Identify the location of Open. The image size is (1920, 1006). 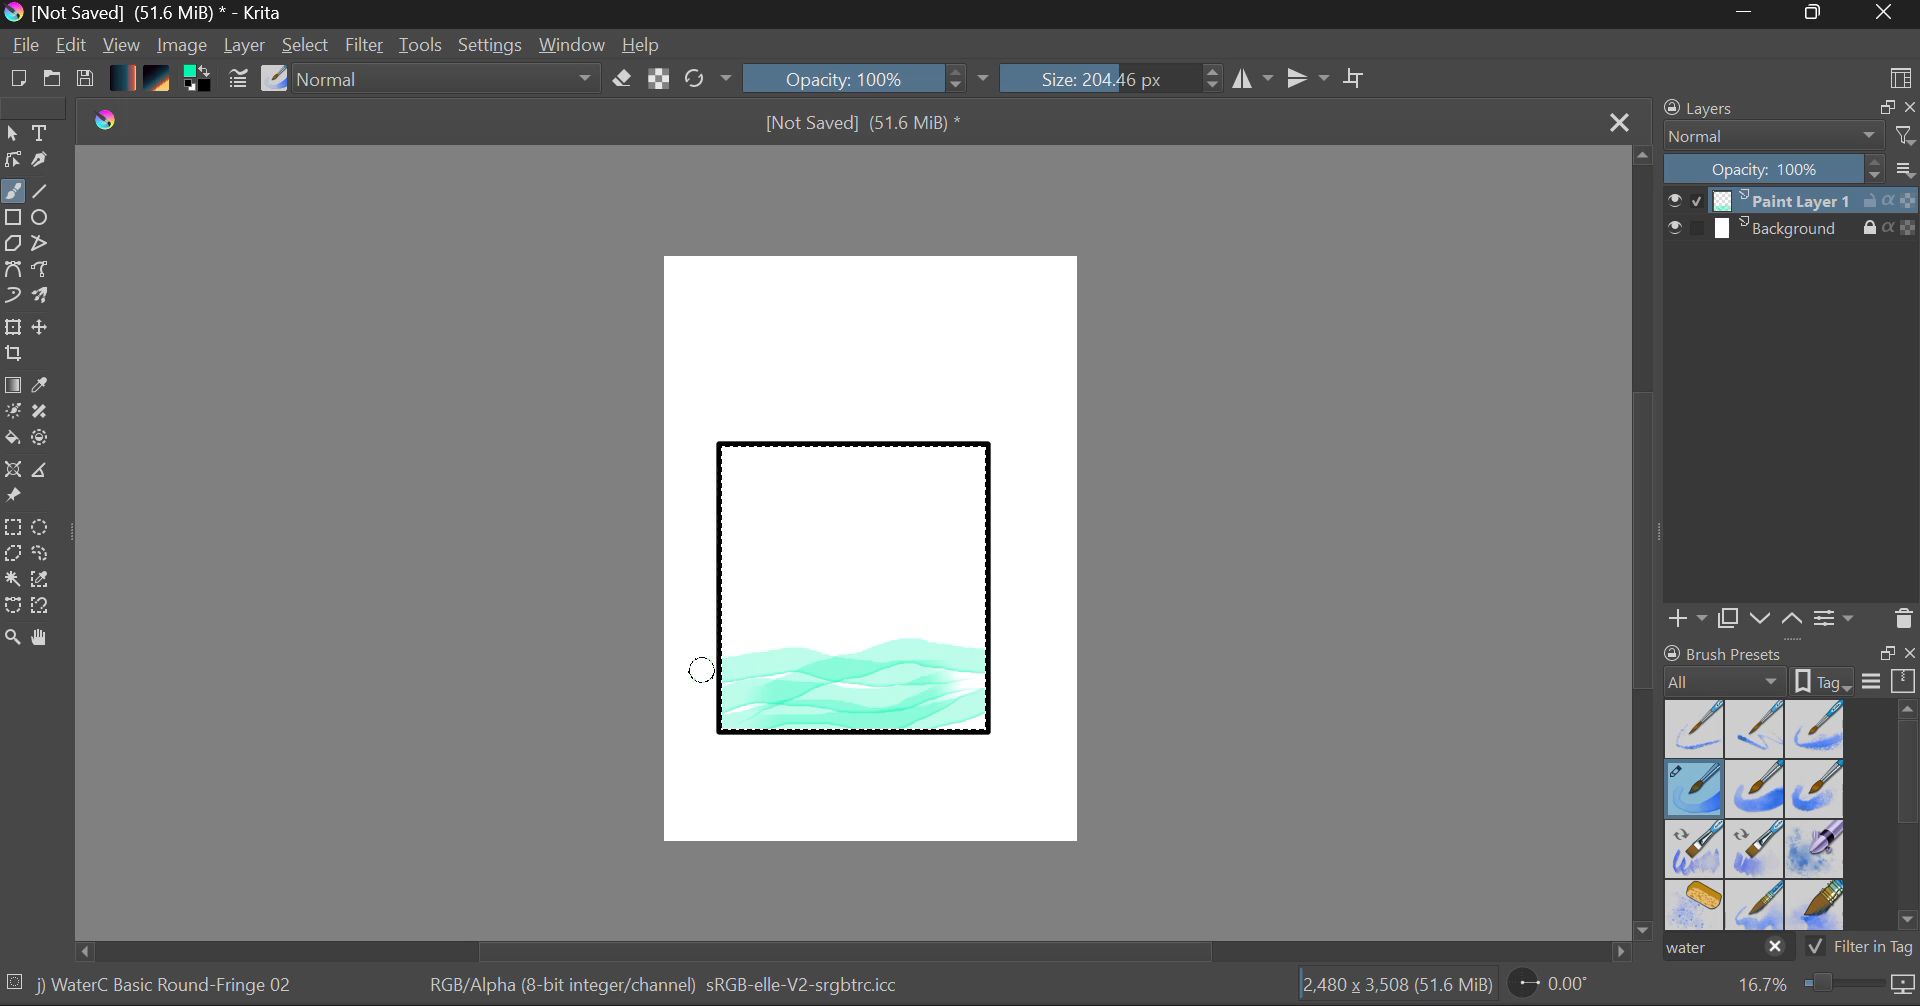
(54, 81).